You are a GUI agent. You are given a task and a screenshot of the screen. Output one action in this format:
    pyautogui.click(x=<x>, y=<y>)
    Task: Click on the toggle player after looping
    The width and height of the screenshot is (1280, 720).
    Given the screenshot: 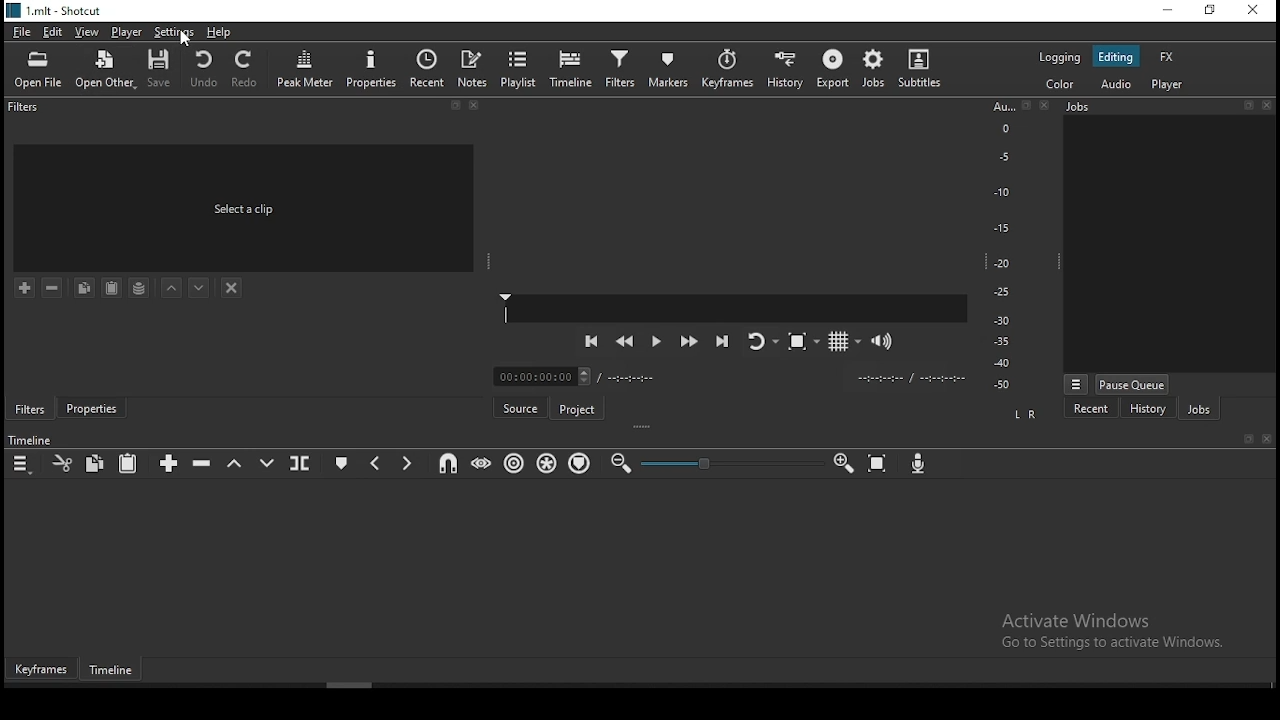 What is the action you would take?
    pyautogui.click(x=760, y=346)
    